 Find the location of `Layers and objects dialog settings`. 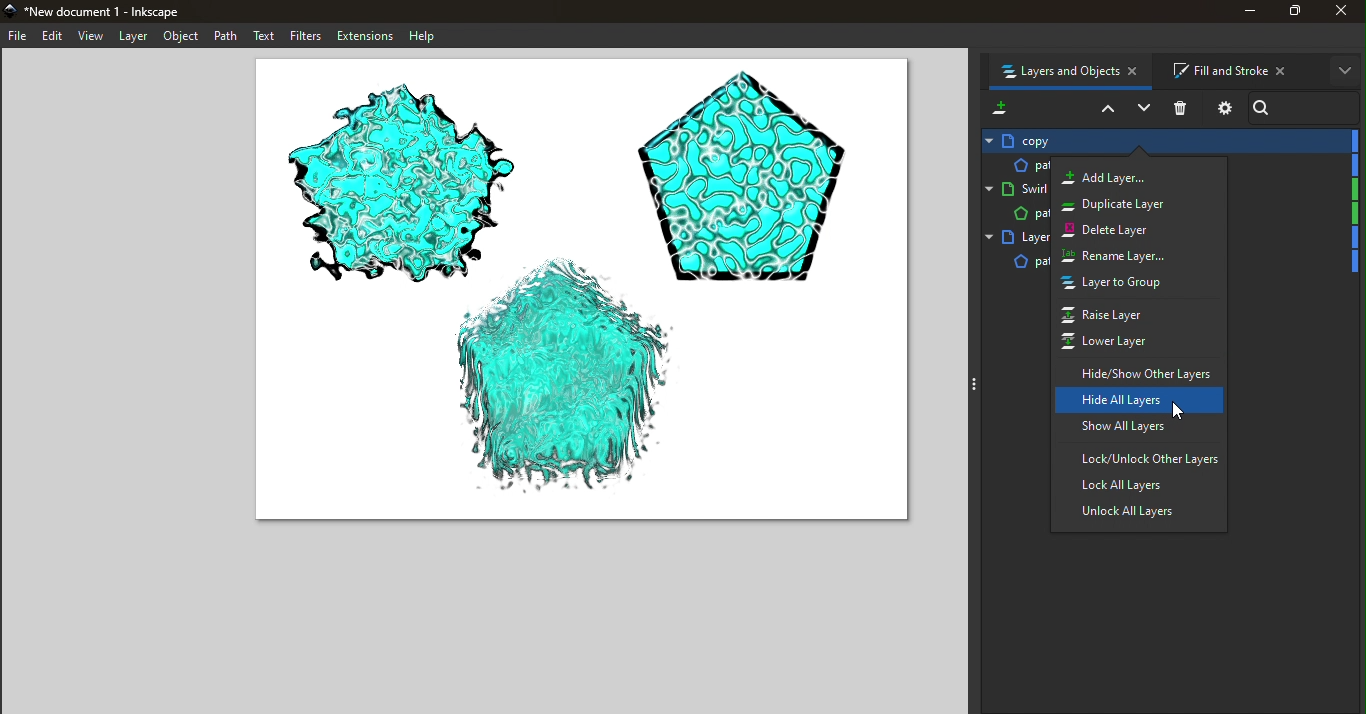

Layers and objects dialog settings is located at coordinates (1222, 109).